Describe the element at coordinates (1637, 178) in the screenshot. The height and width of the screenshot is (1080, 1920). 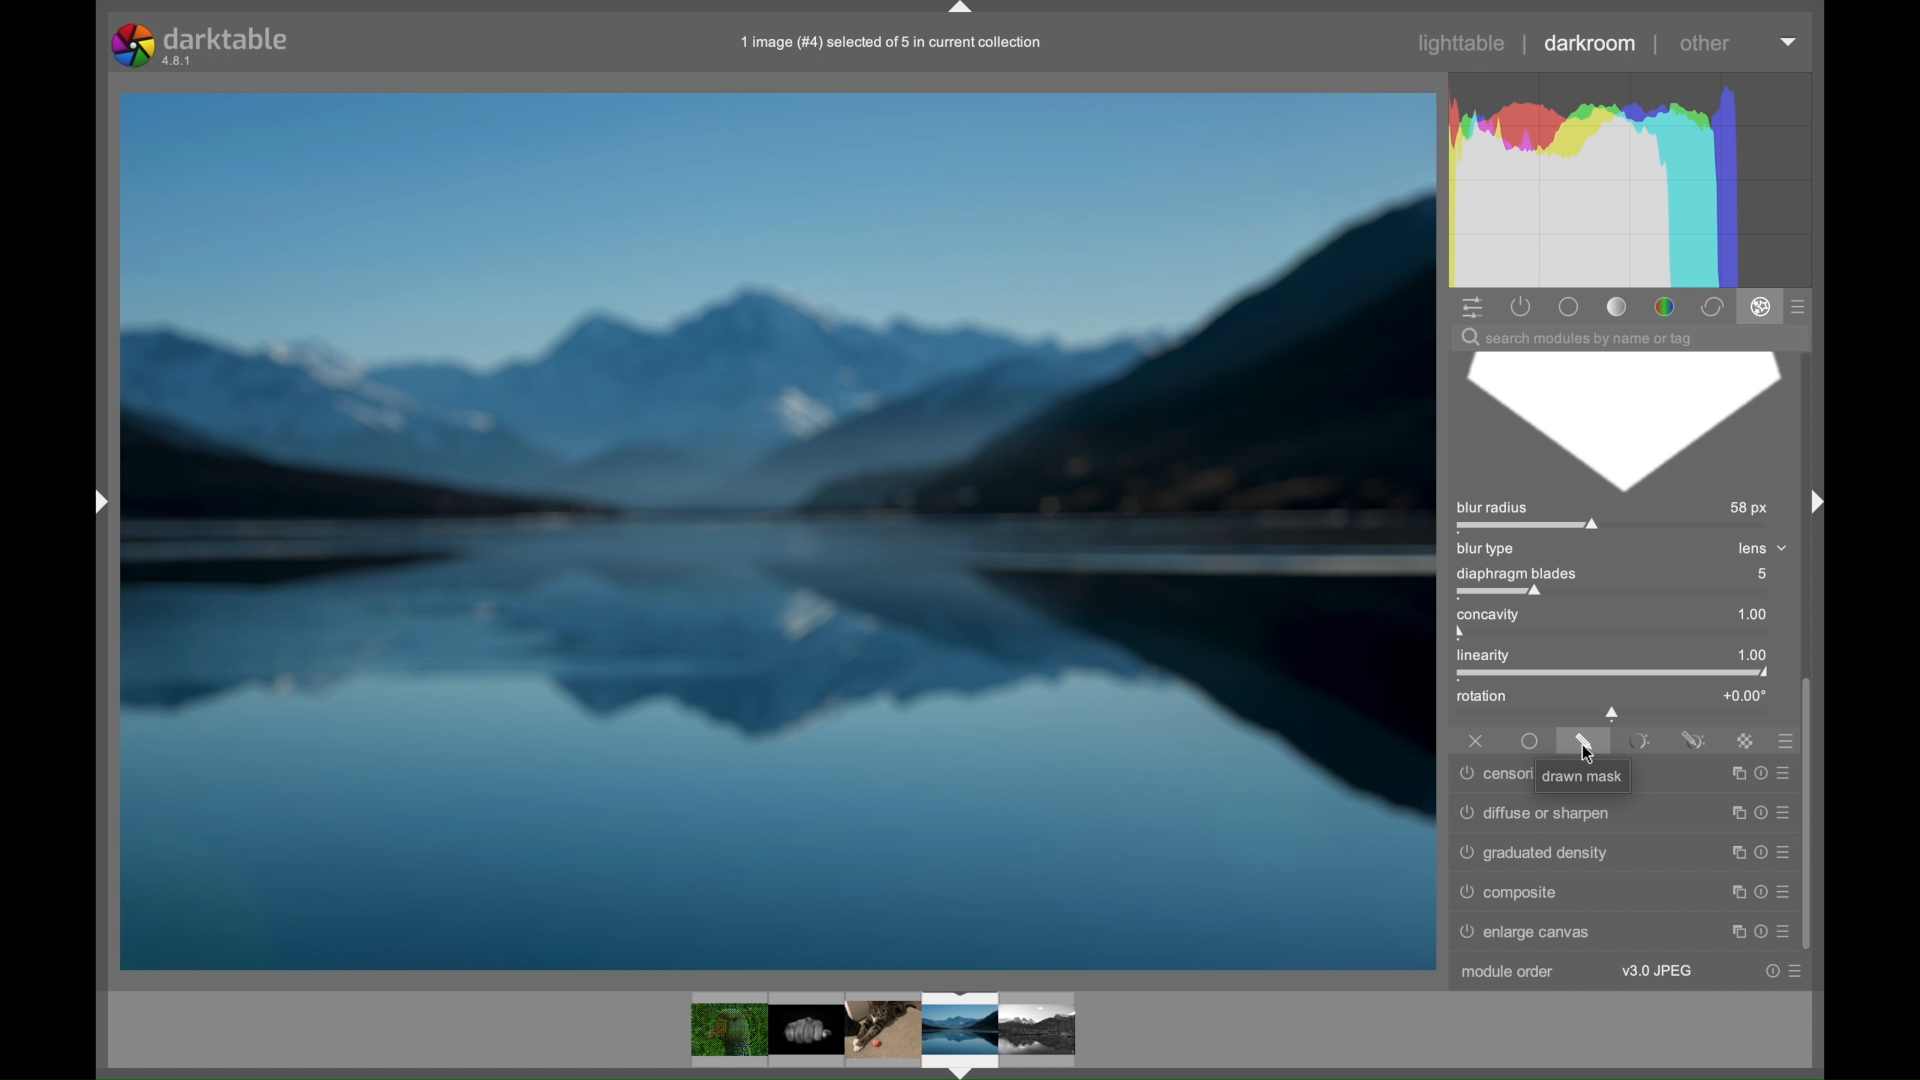
I see `histogram` at that location.